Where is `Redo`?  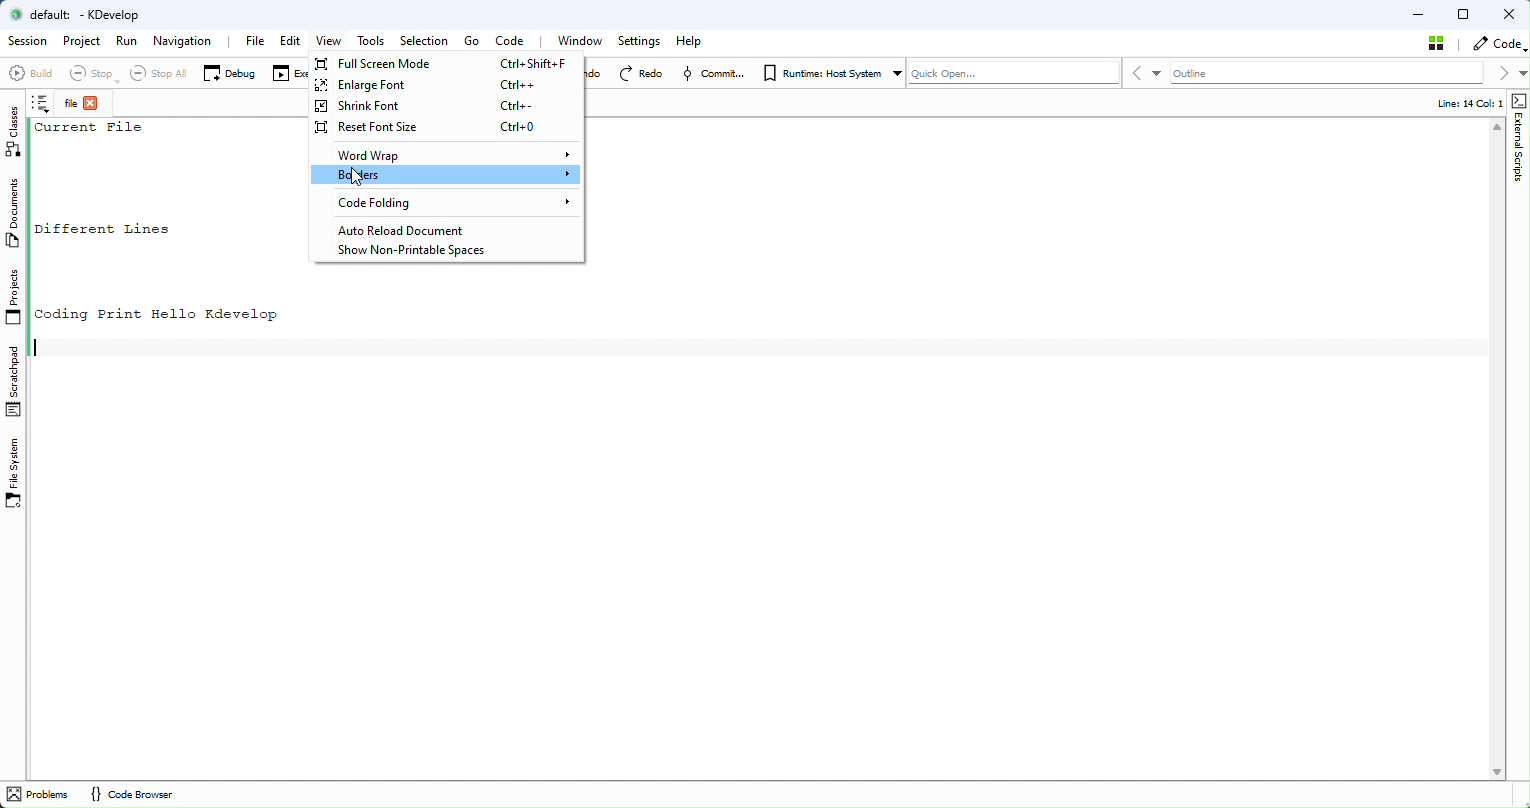 Redo is located at coordinates (644, 73).